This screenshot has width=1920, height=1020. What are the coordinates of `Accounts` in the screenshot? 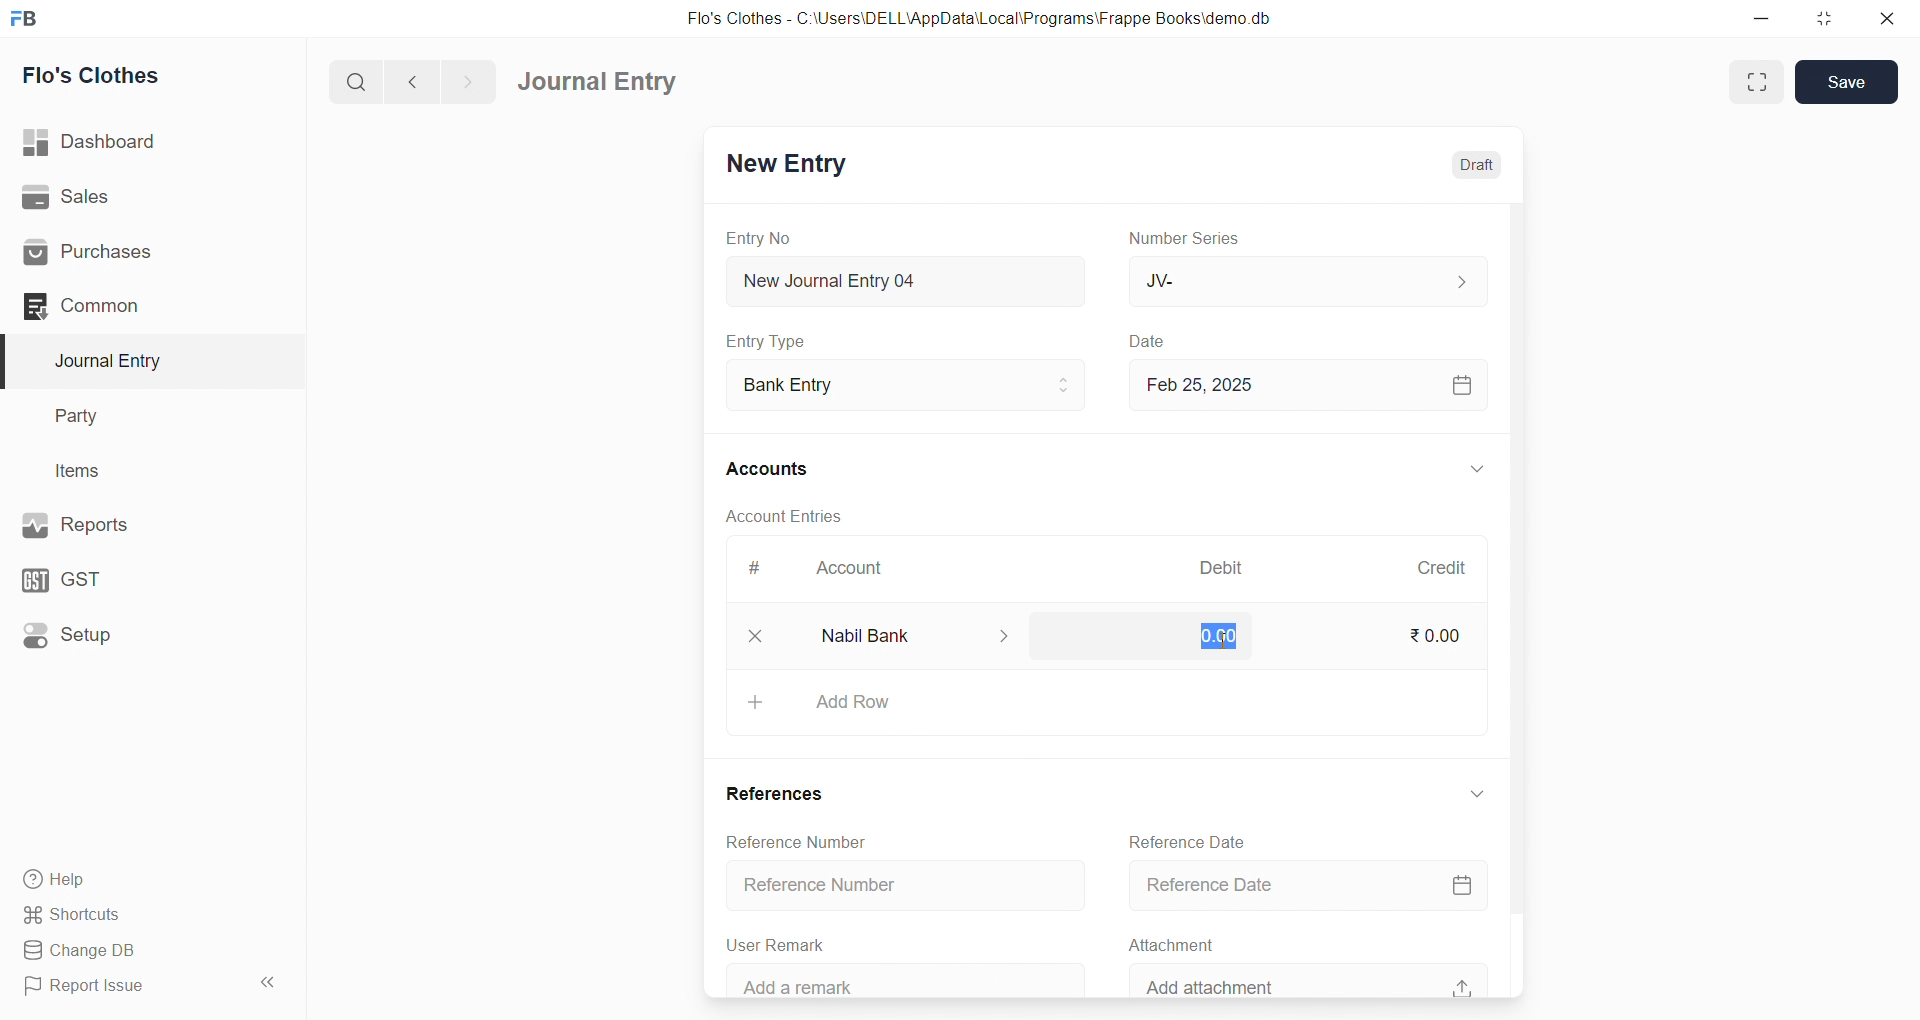 It's located at (780, 467).